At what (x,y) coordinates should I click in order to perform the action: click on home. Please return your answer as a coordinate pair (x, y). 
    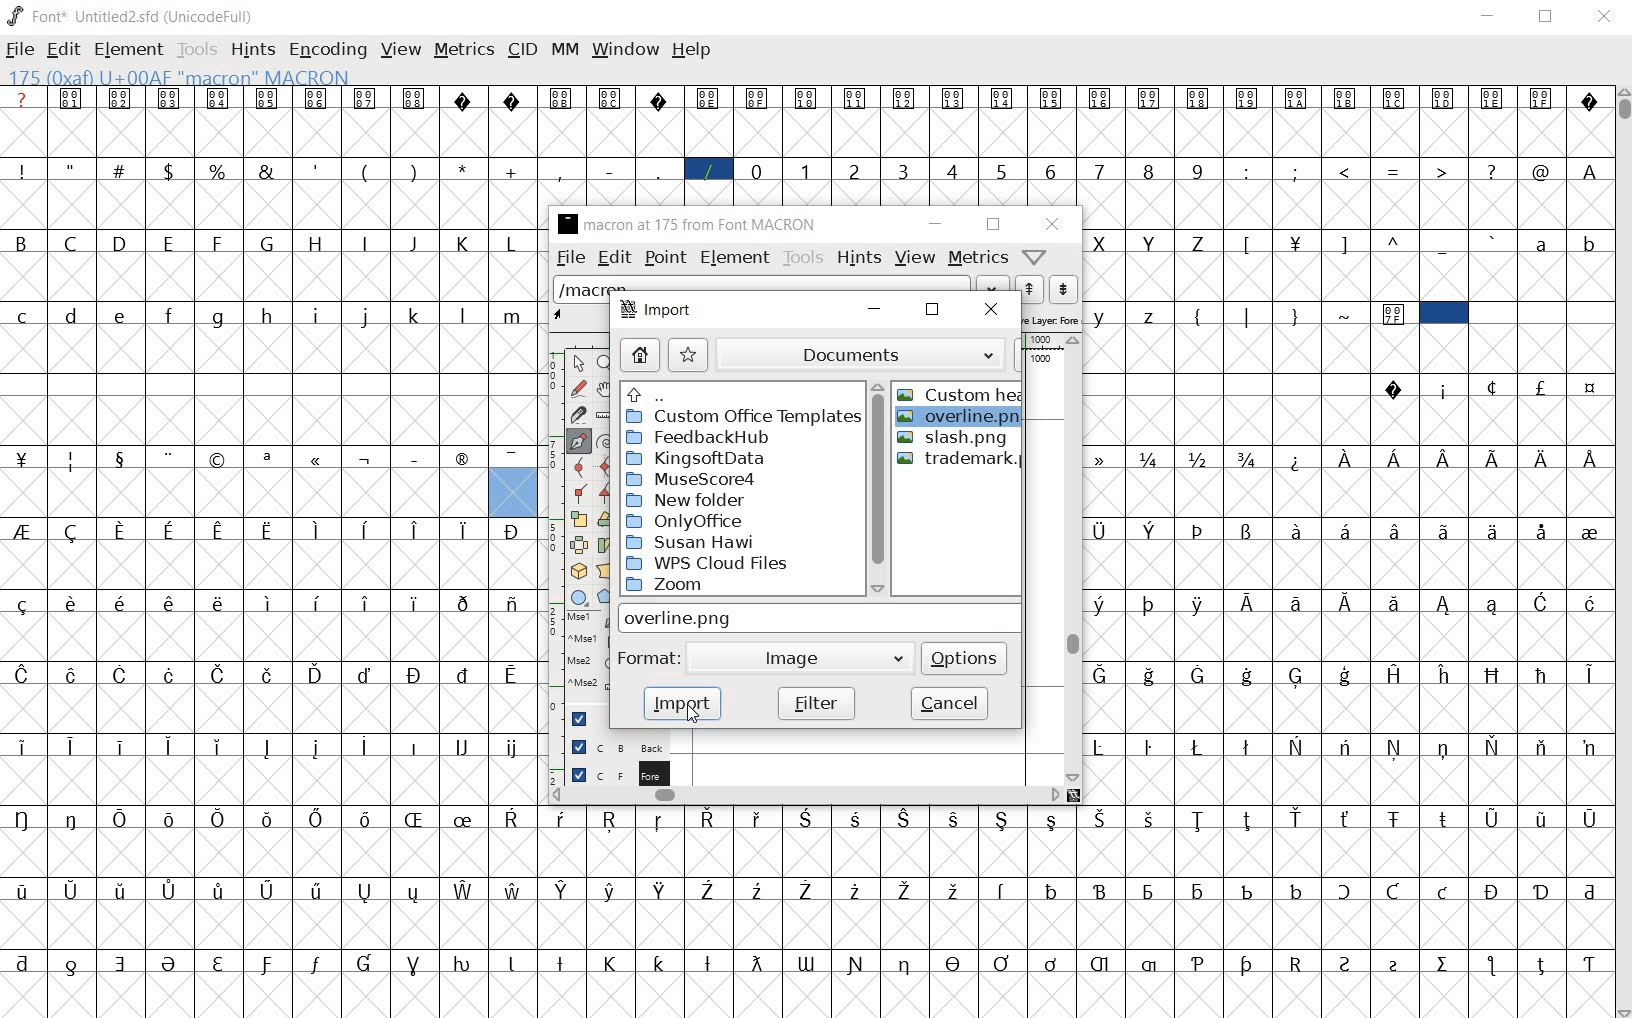
    Looking at the image, I should click on (640, 356).